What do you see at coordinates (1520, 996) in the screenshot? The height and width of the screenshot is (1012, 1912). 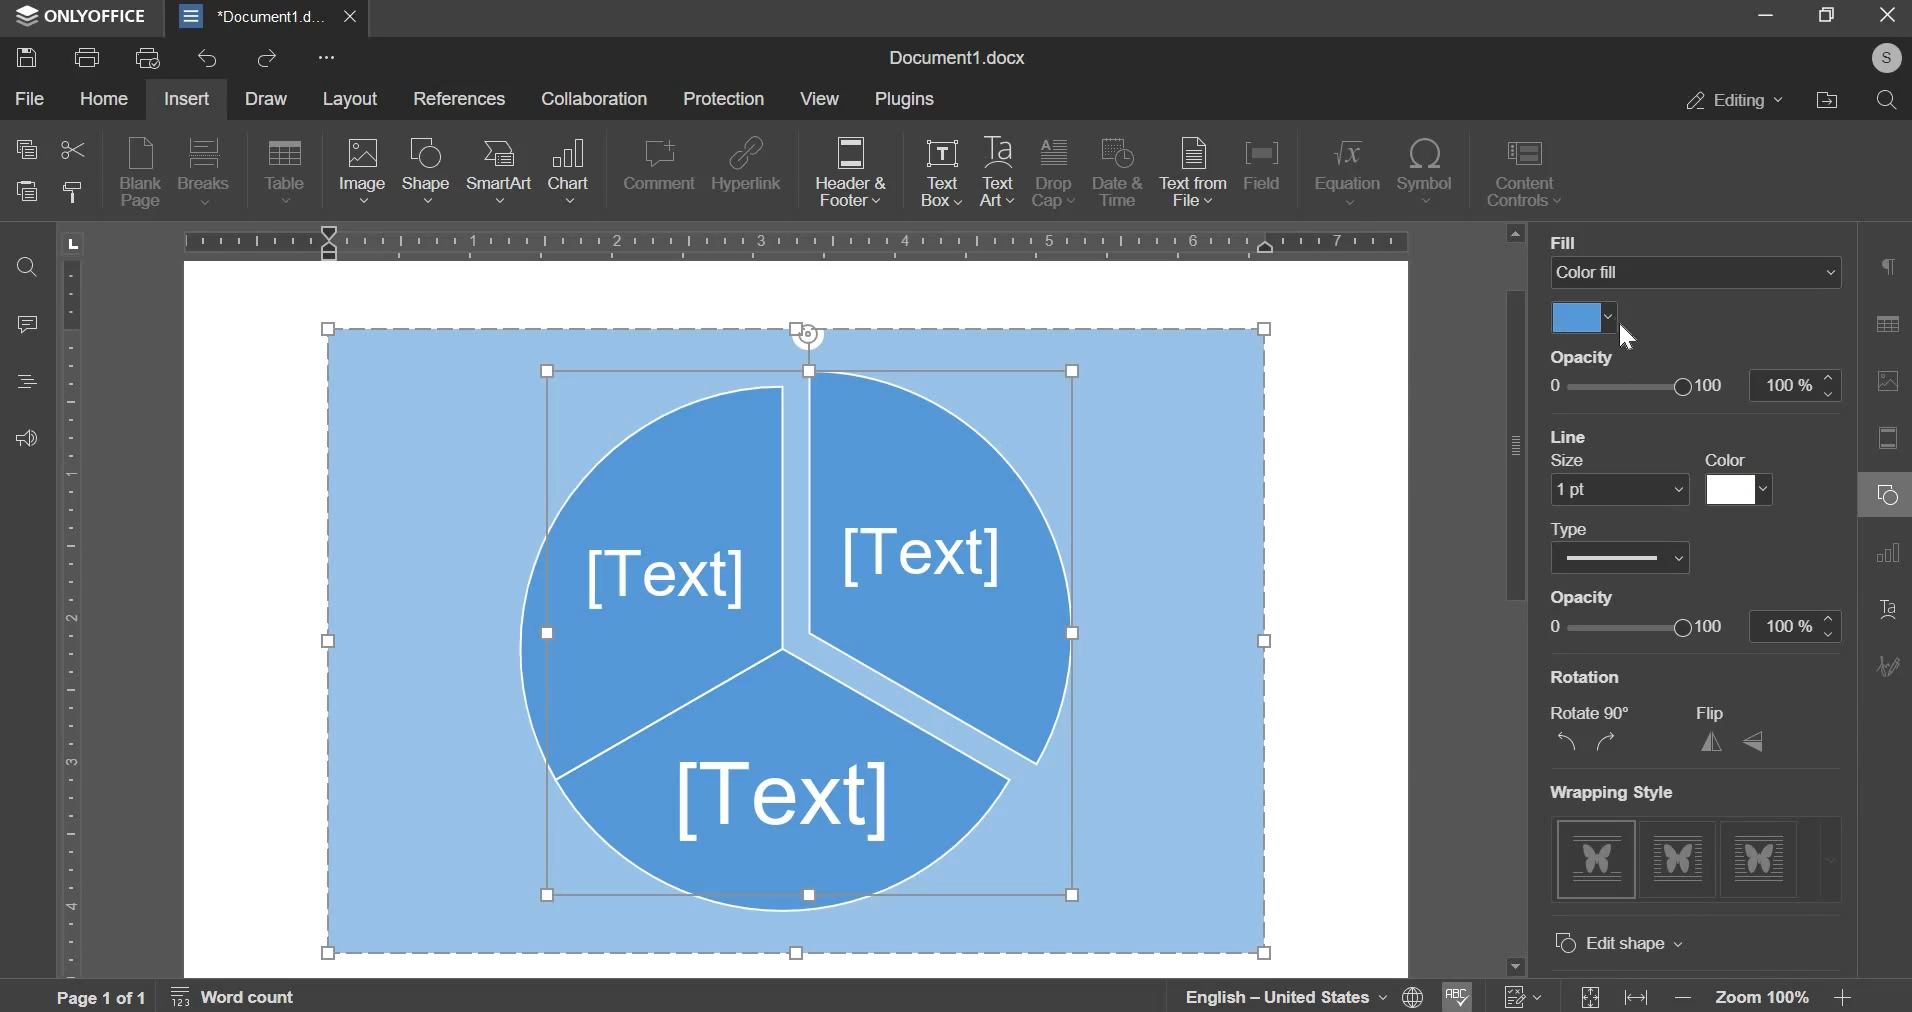 I see `track changes` at bounding box center [1520, 996].